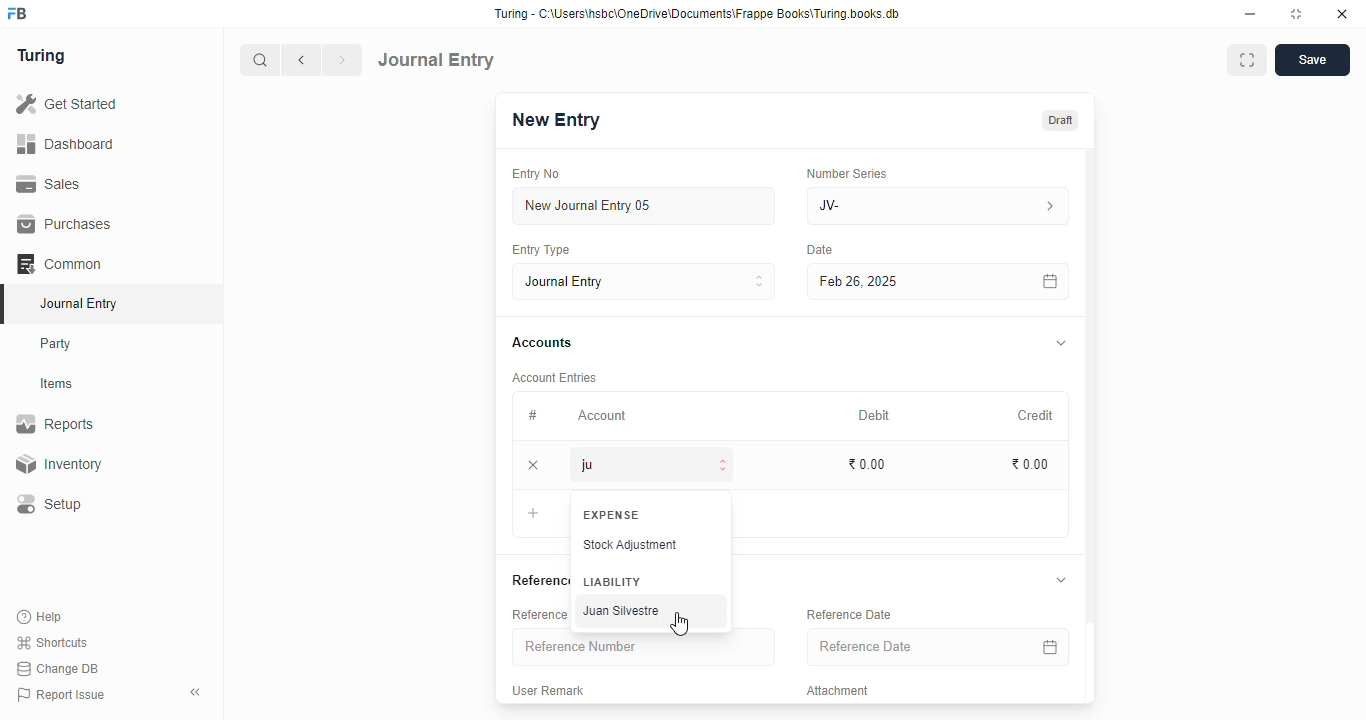 The height and width of the screenshot is (720, 1366). Describe the element at coordinates (848, 615) in the screenshot. I see `reference date` at that location.